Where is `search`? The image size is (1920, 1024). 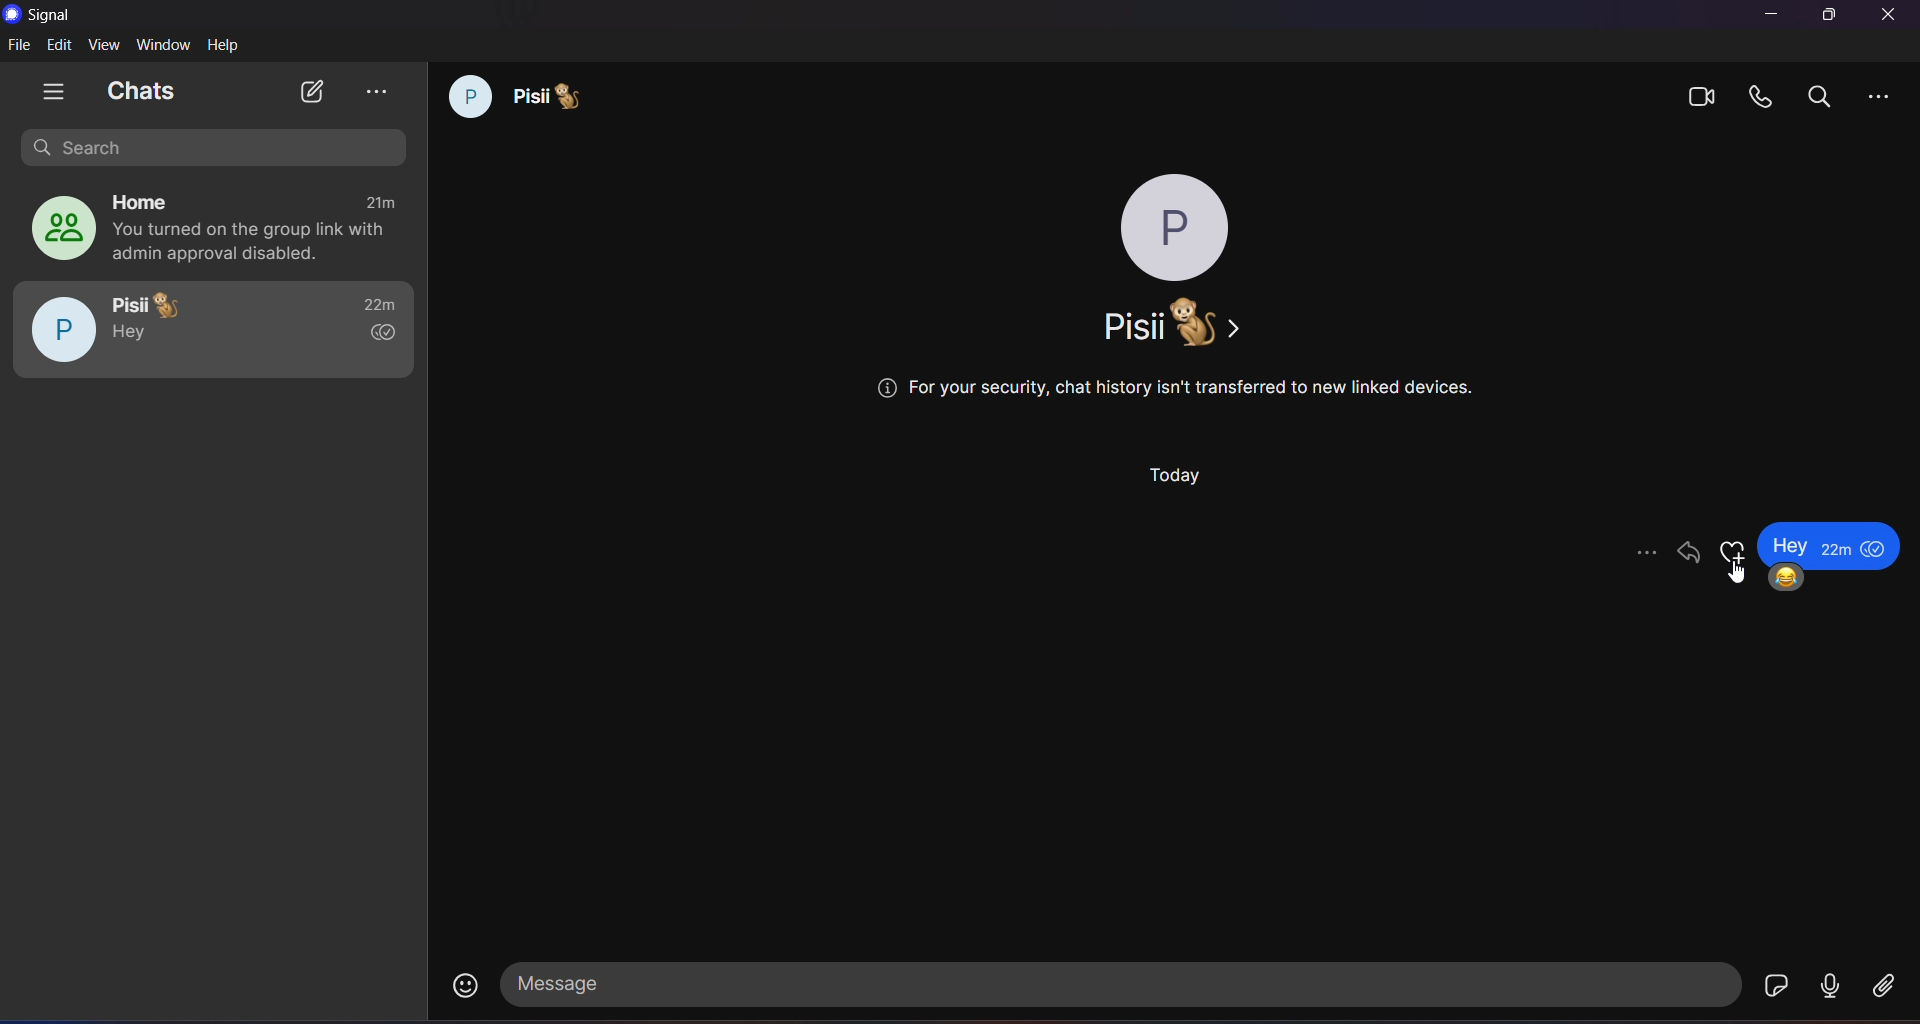
search is located at coordinates (207, 148).